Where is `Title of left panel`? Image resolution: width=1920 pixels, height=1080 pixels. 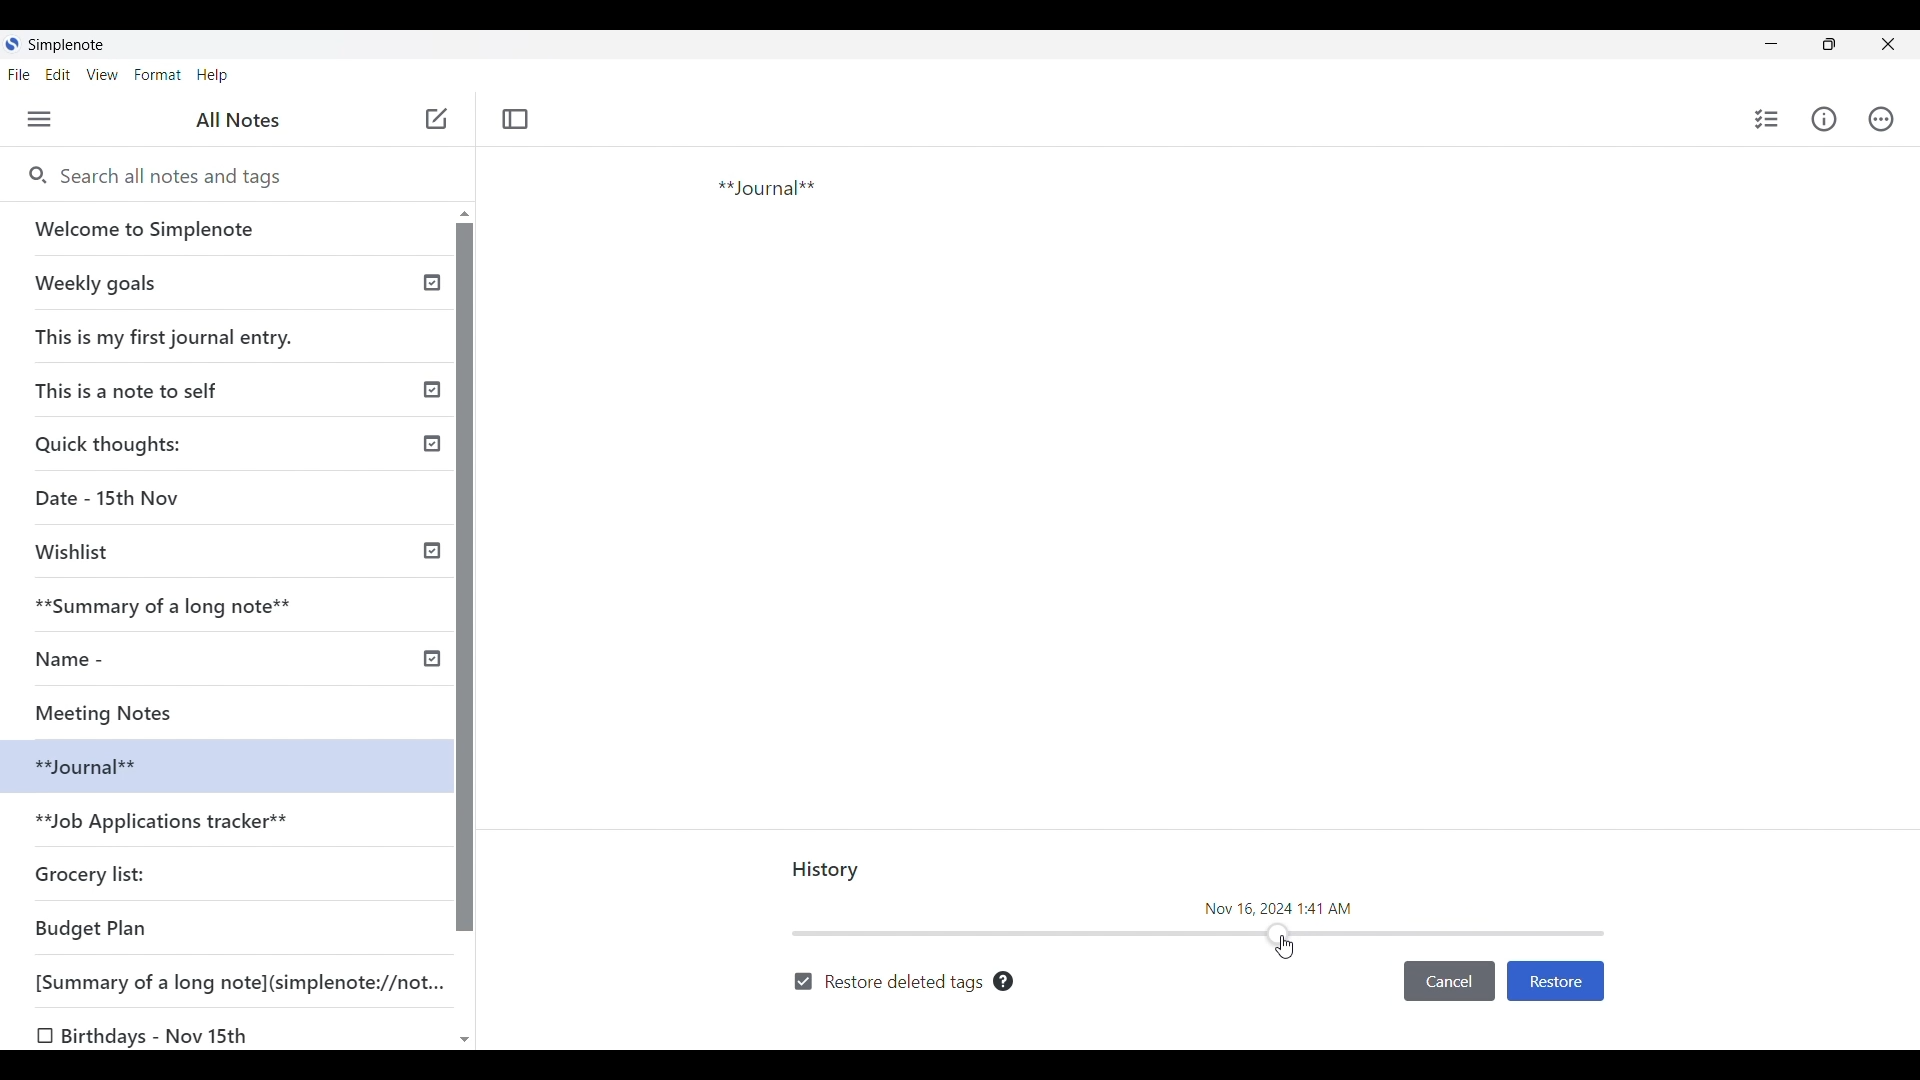
Title of left panel is located at coordinates (238, 120).